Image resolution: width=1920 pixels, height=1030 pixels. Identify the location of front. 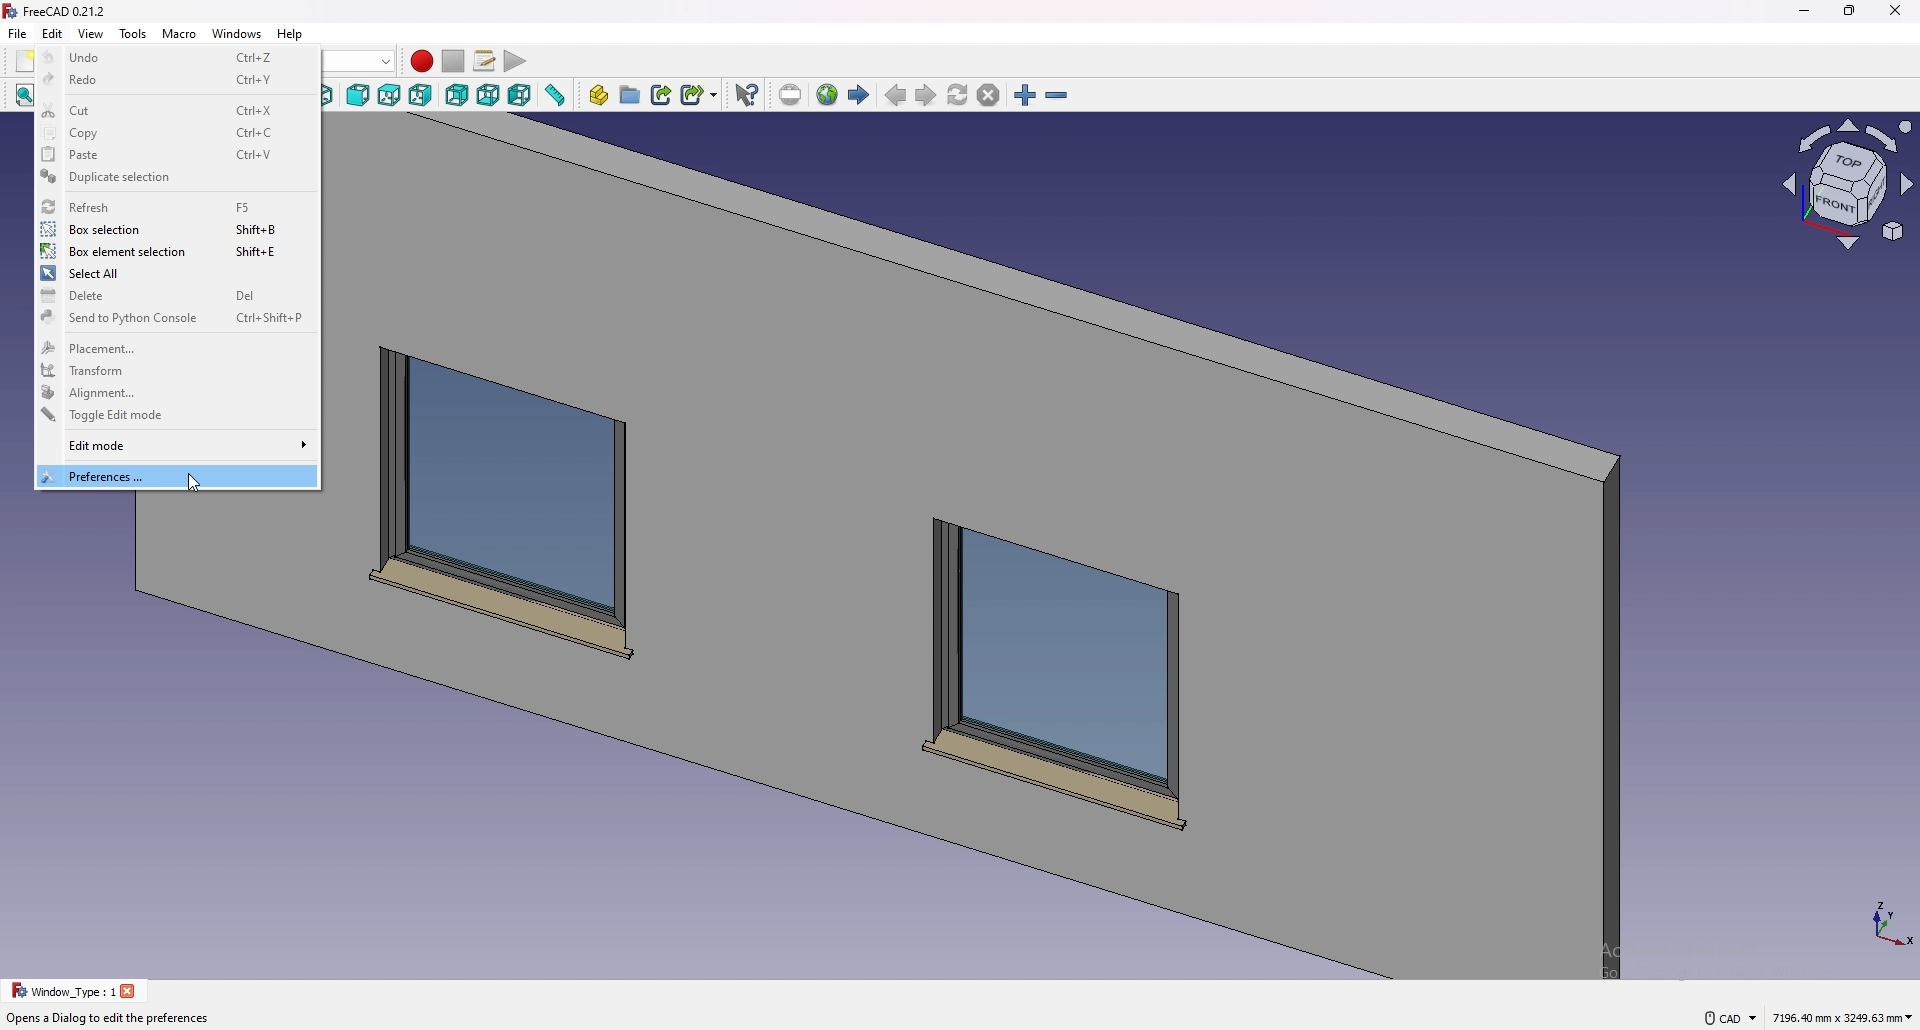
(360, 96).